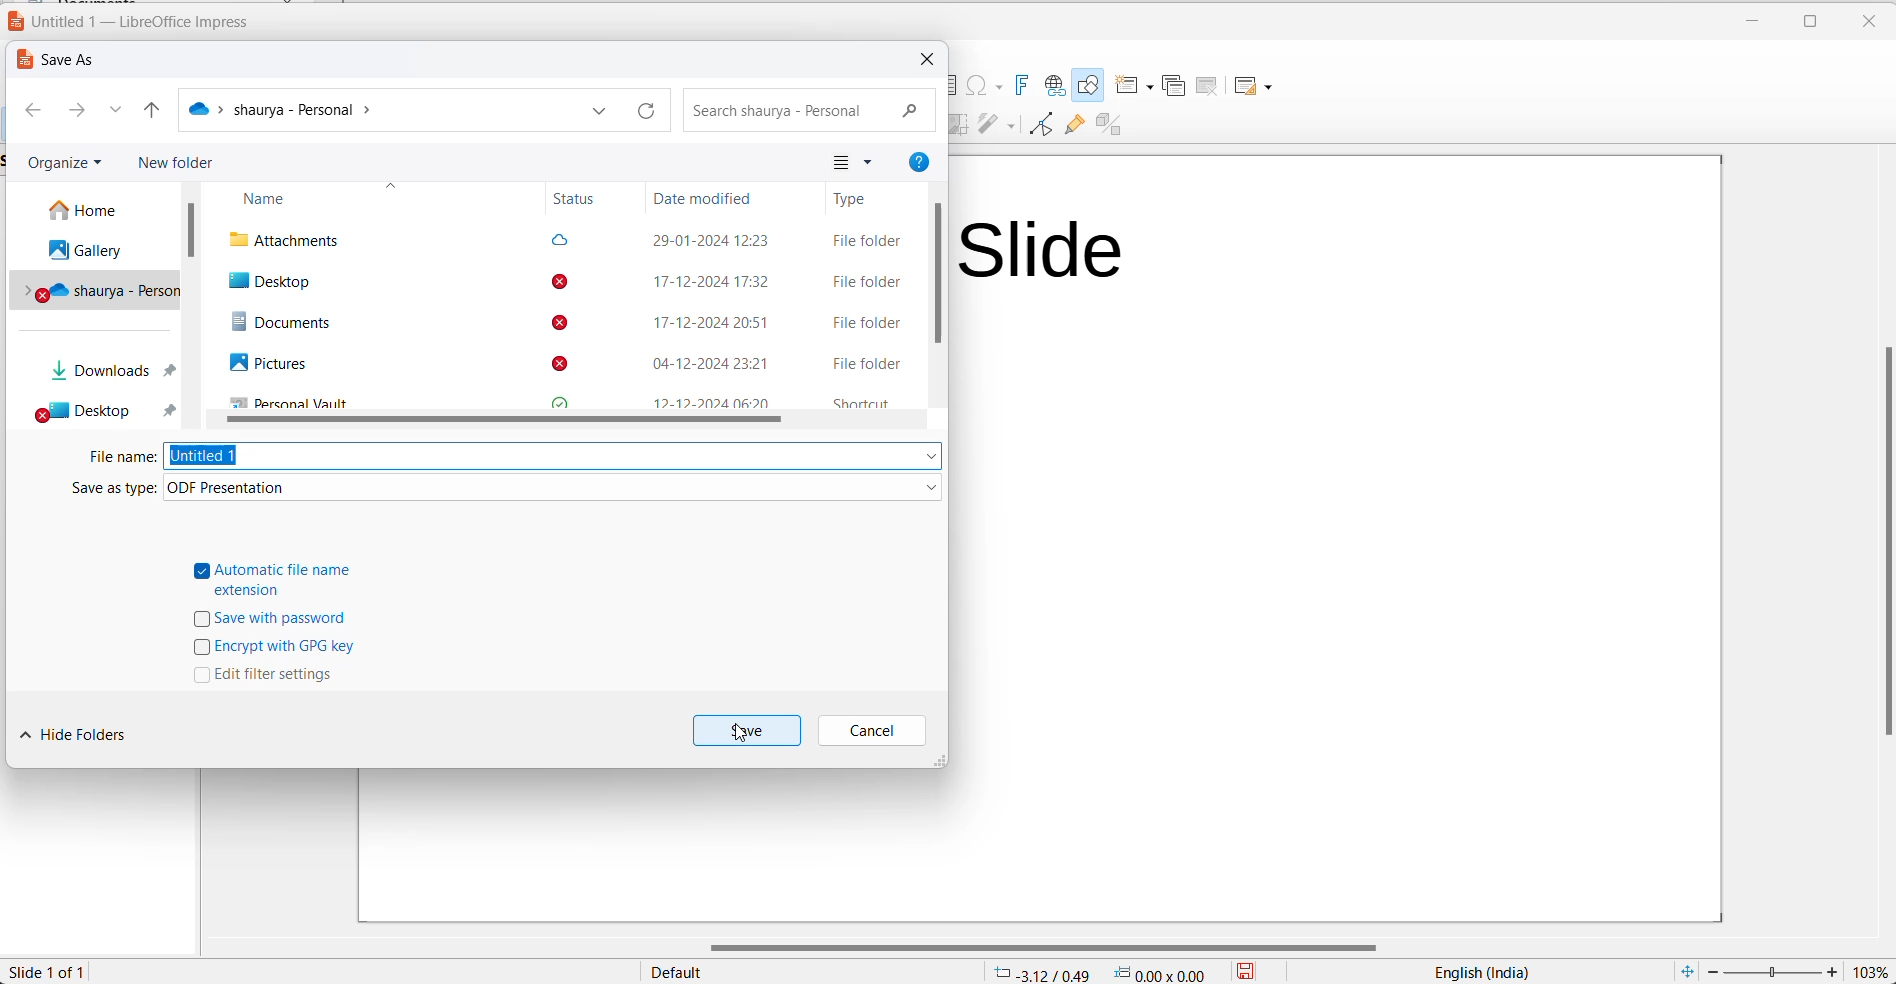 The image size is (1896, 984). I want to click on zoom slider, so click(1773, 972).